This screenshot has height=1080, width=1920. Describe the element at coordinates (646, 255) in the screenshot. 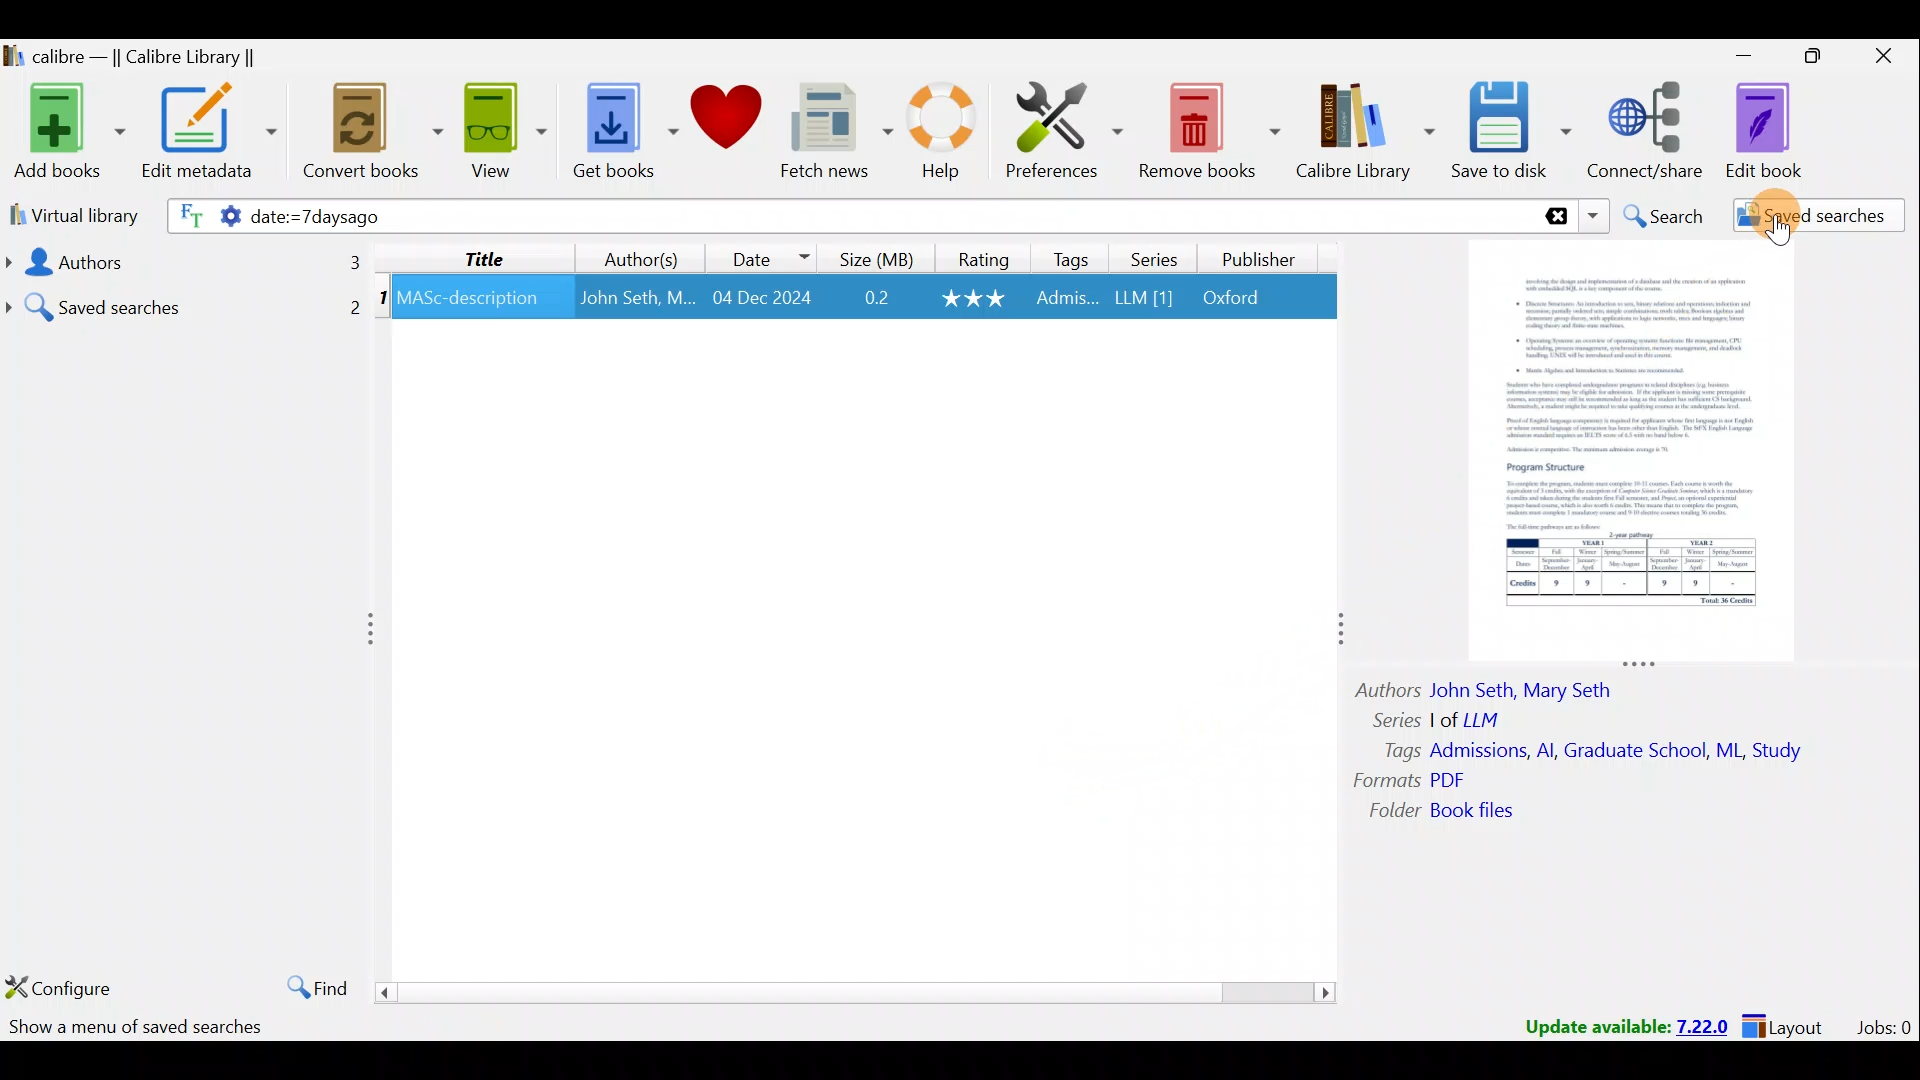

I see `Author(s)` at that location.